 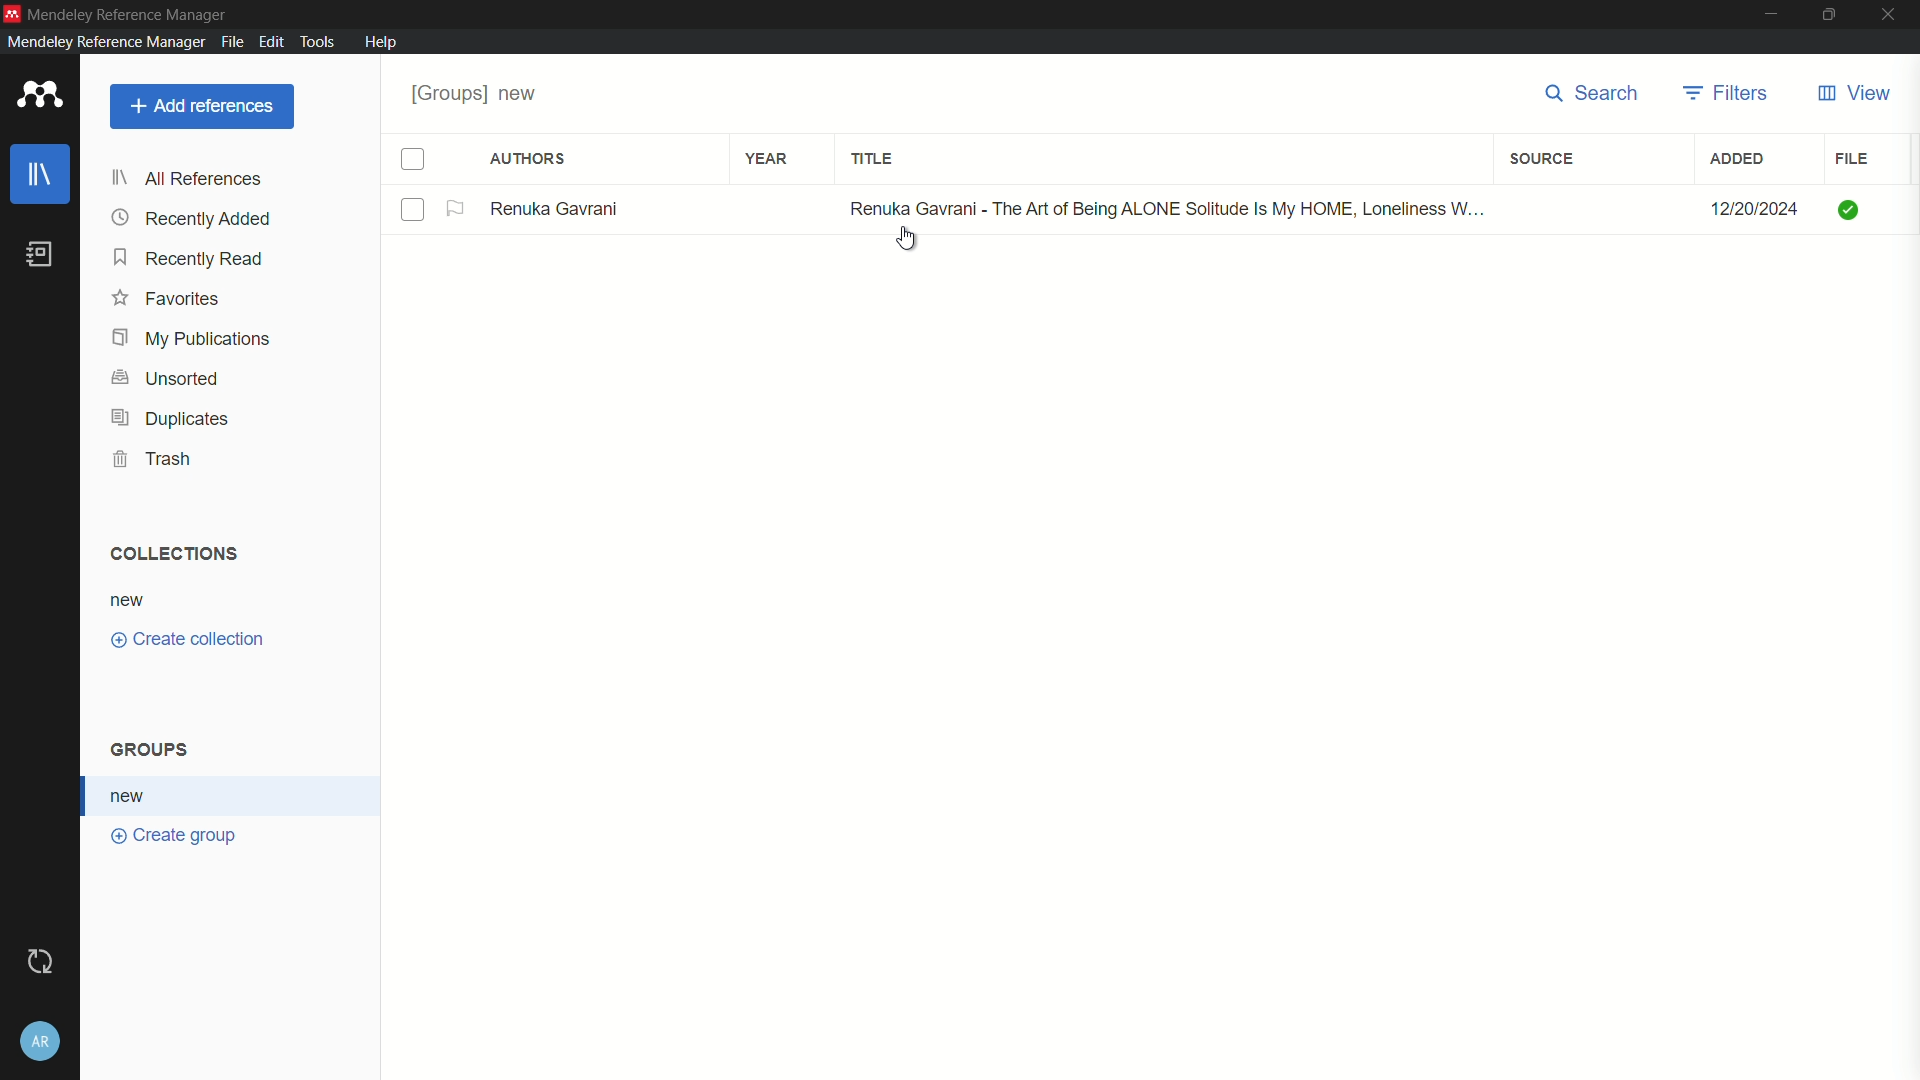 What do you see at coordinates (413, 160) in the screenshot?
I see `check box` at bounding box center [413, 160].